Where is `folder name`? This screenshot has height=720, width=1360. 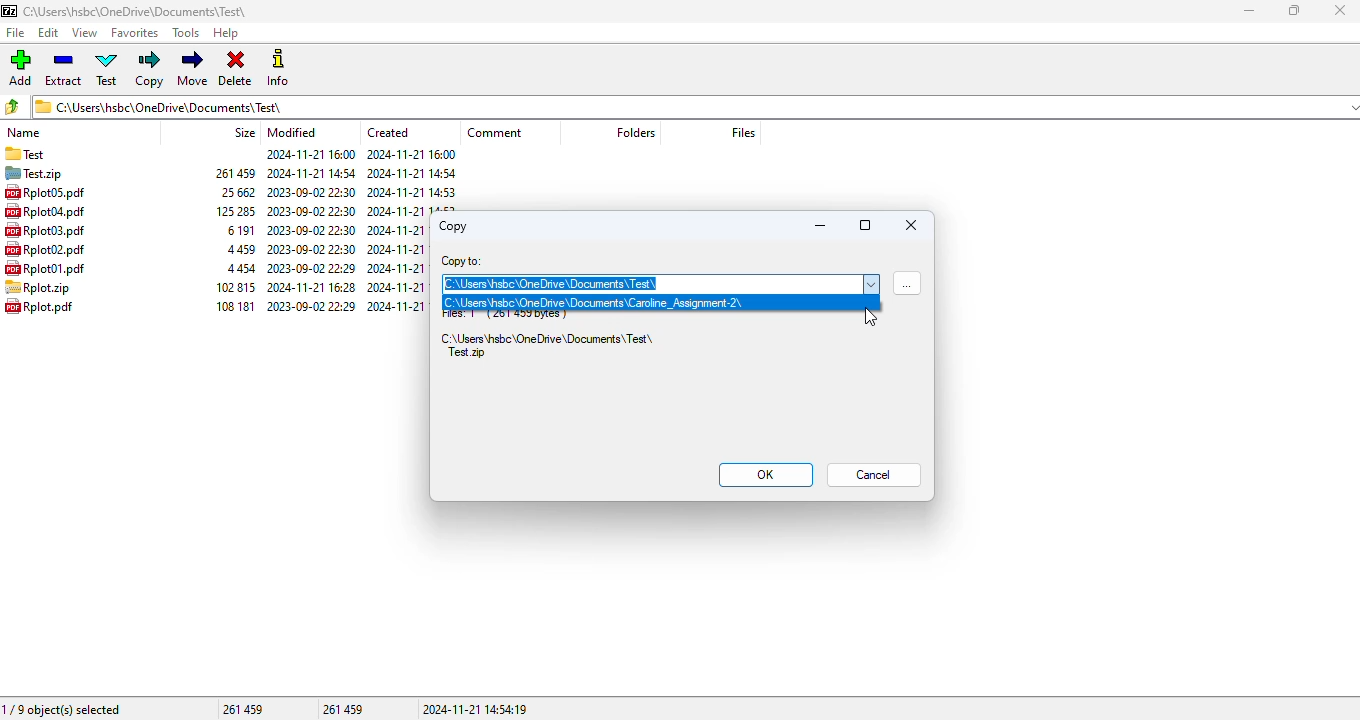
folder name is located at coordinates (135, 11).